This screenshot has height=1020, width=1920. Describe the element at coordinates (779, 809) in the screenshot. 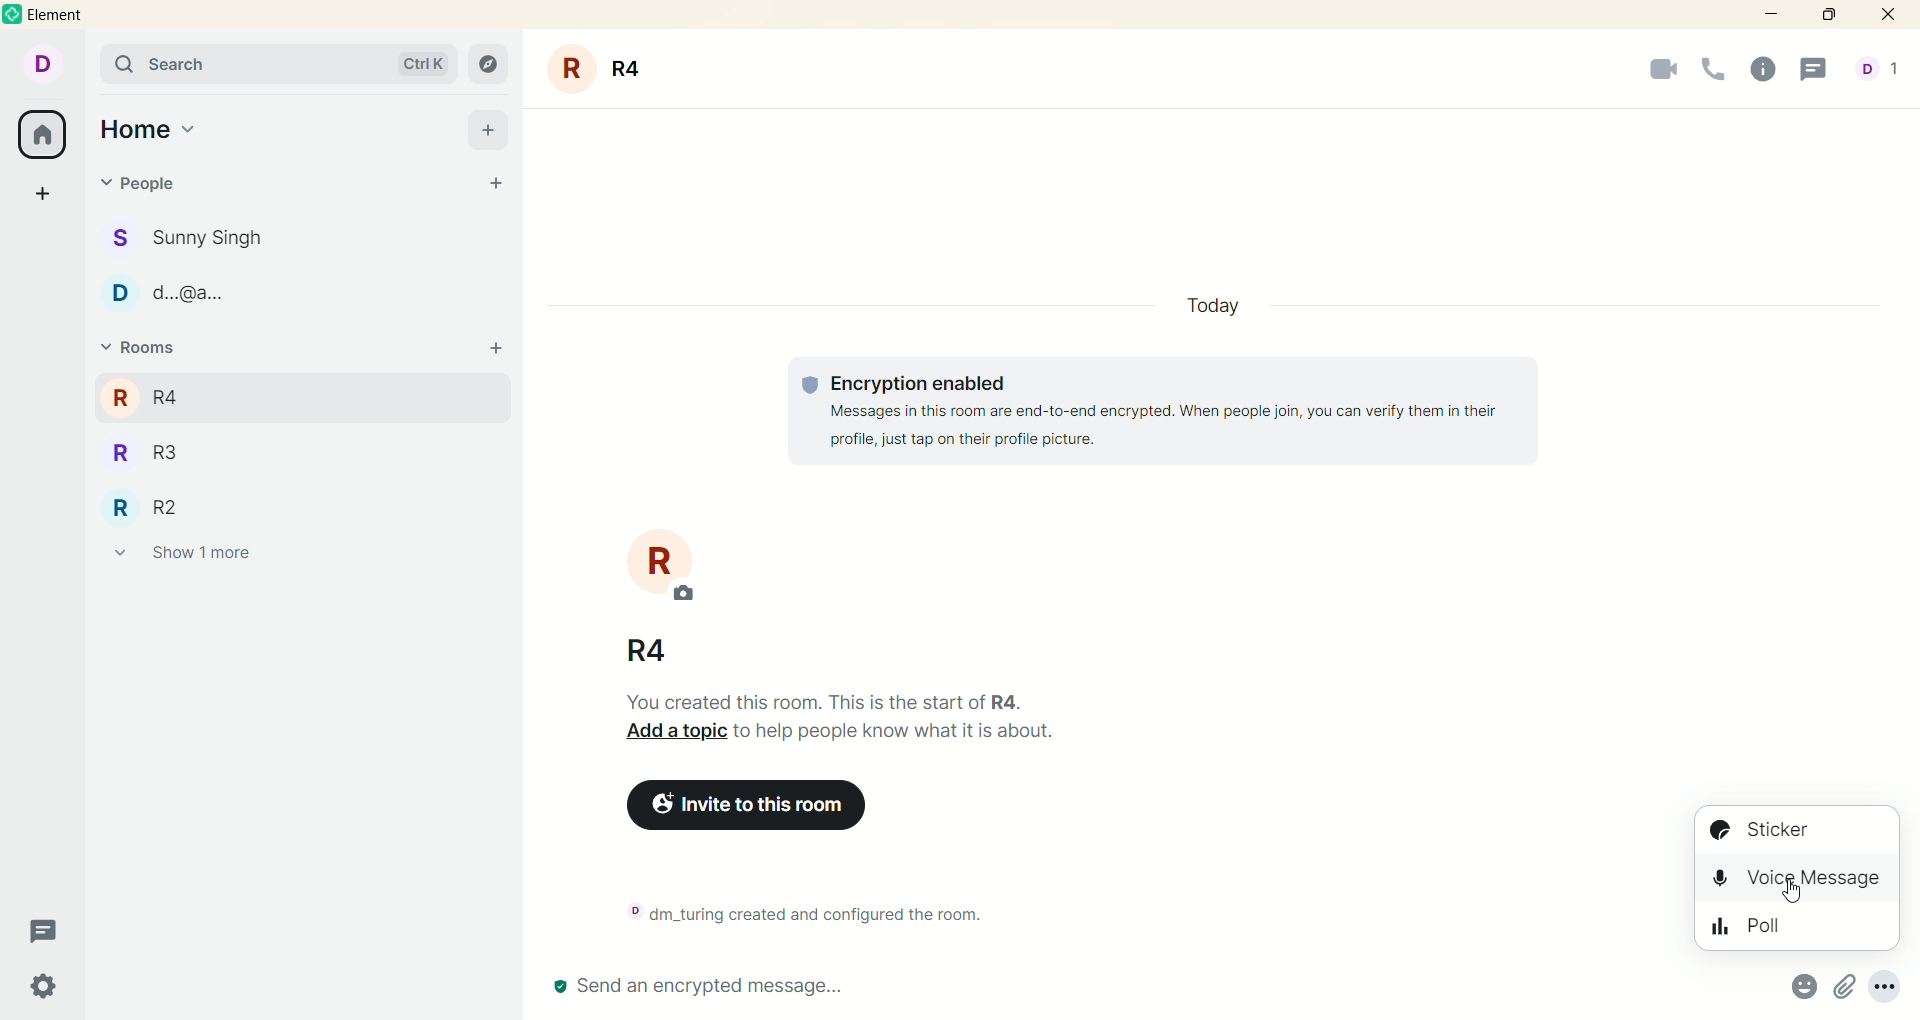

I see `invite to this room` at that location.